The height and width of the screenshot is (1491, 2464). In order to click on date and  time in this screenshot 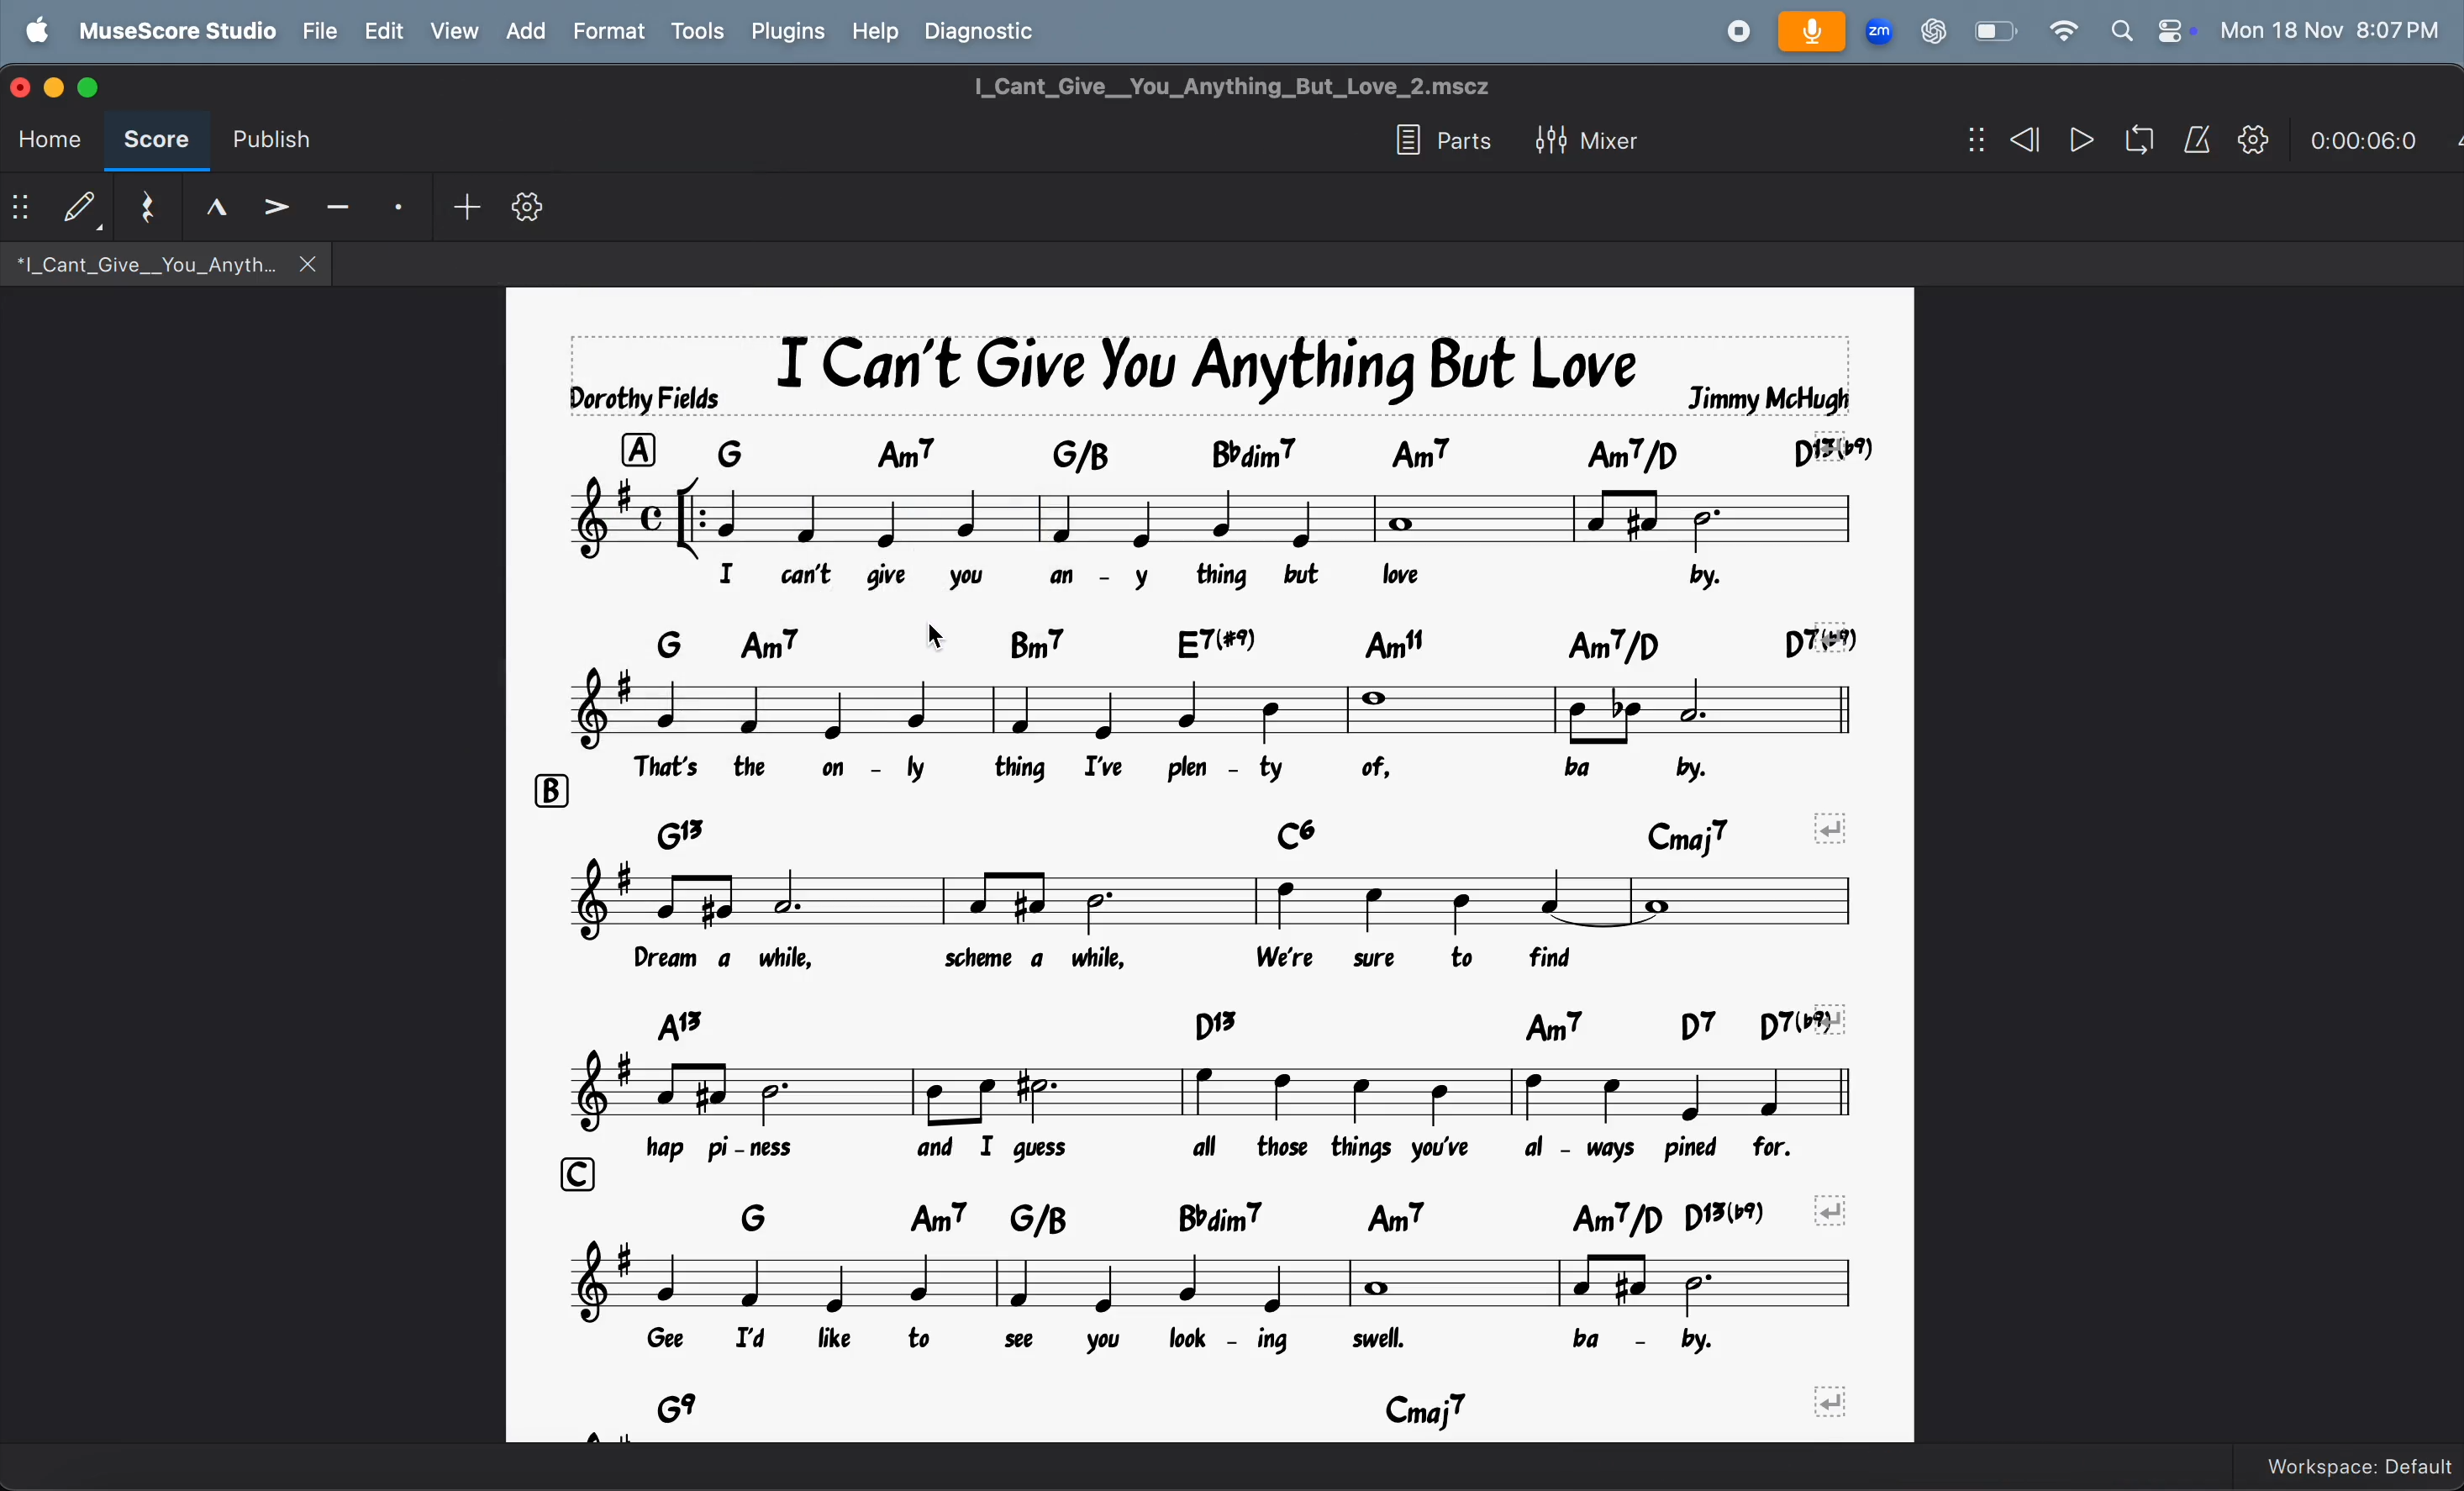, I will do `click(2334, 30)`.